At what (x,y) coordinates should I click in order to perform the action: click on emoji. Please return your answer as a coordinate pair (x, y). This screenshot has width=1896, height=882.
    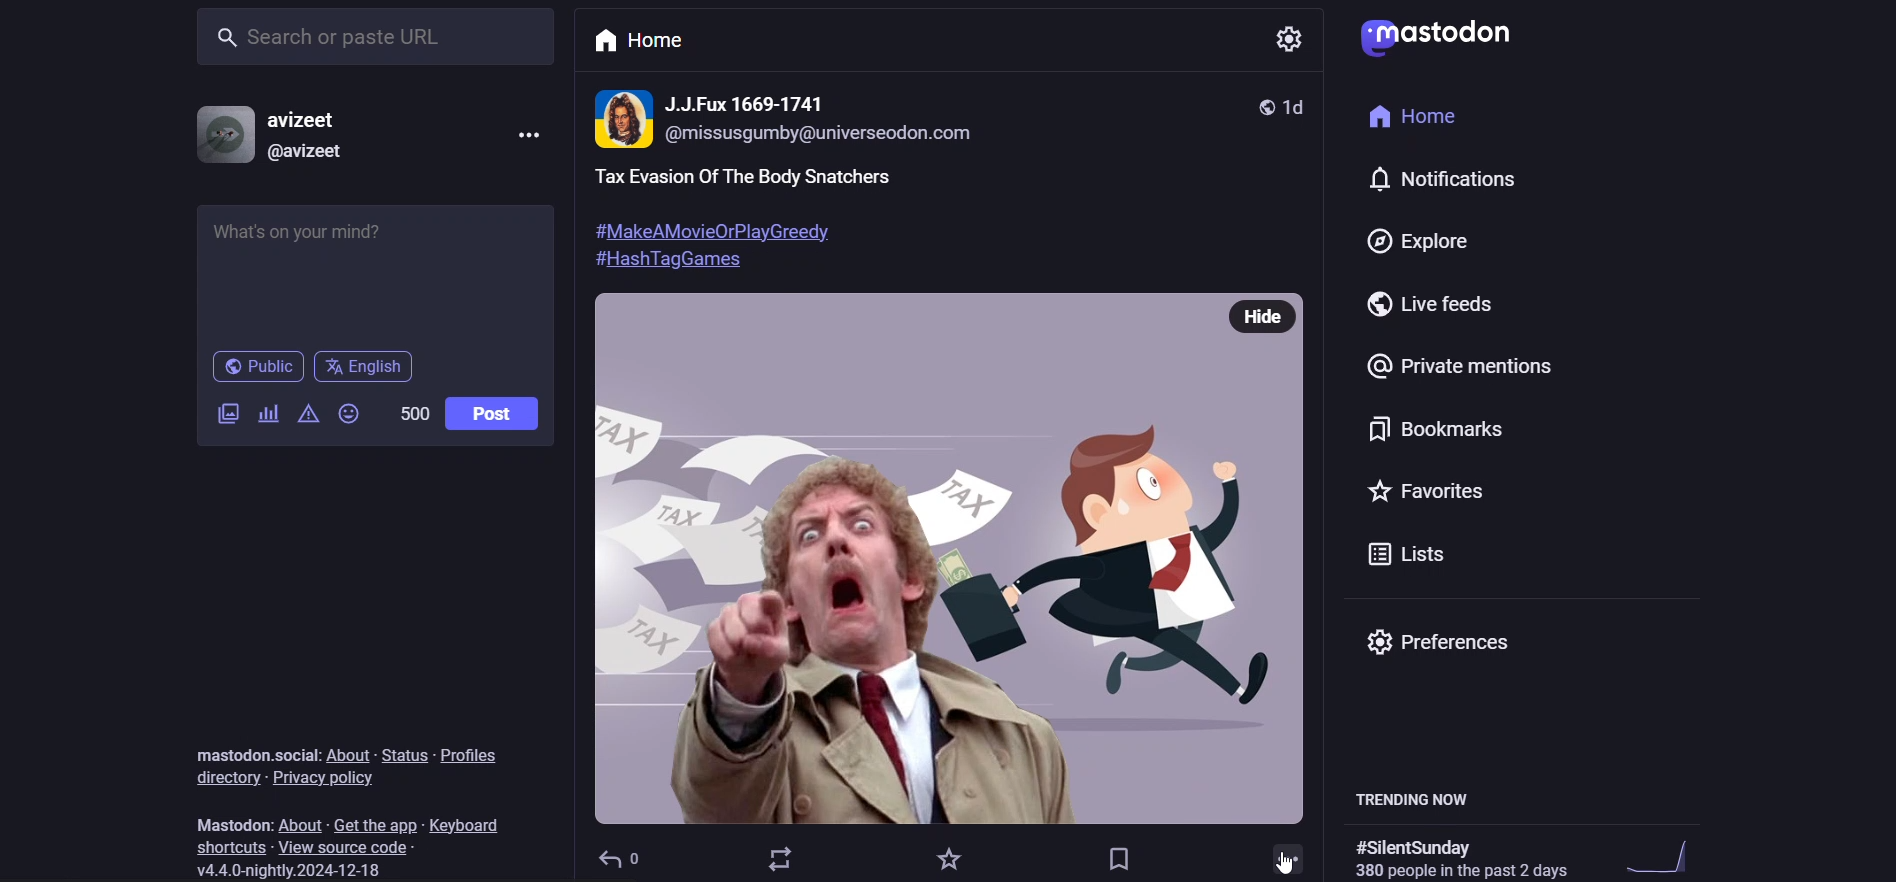
    Looking at the image, I should click on (349, 414).